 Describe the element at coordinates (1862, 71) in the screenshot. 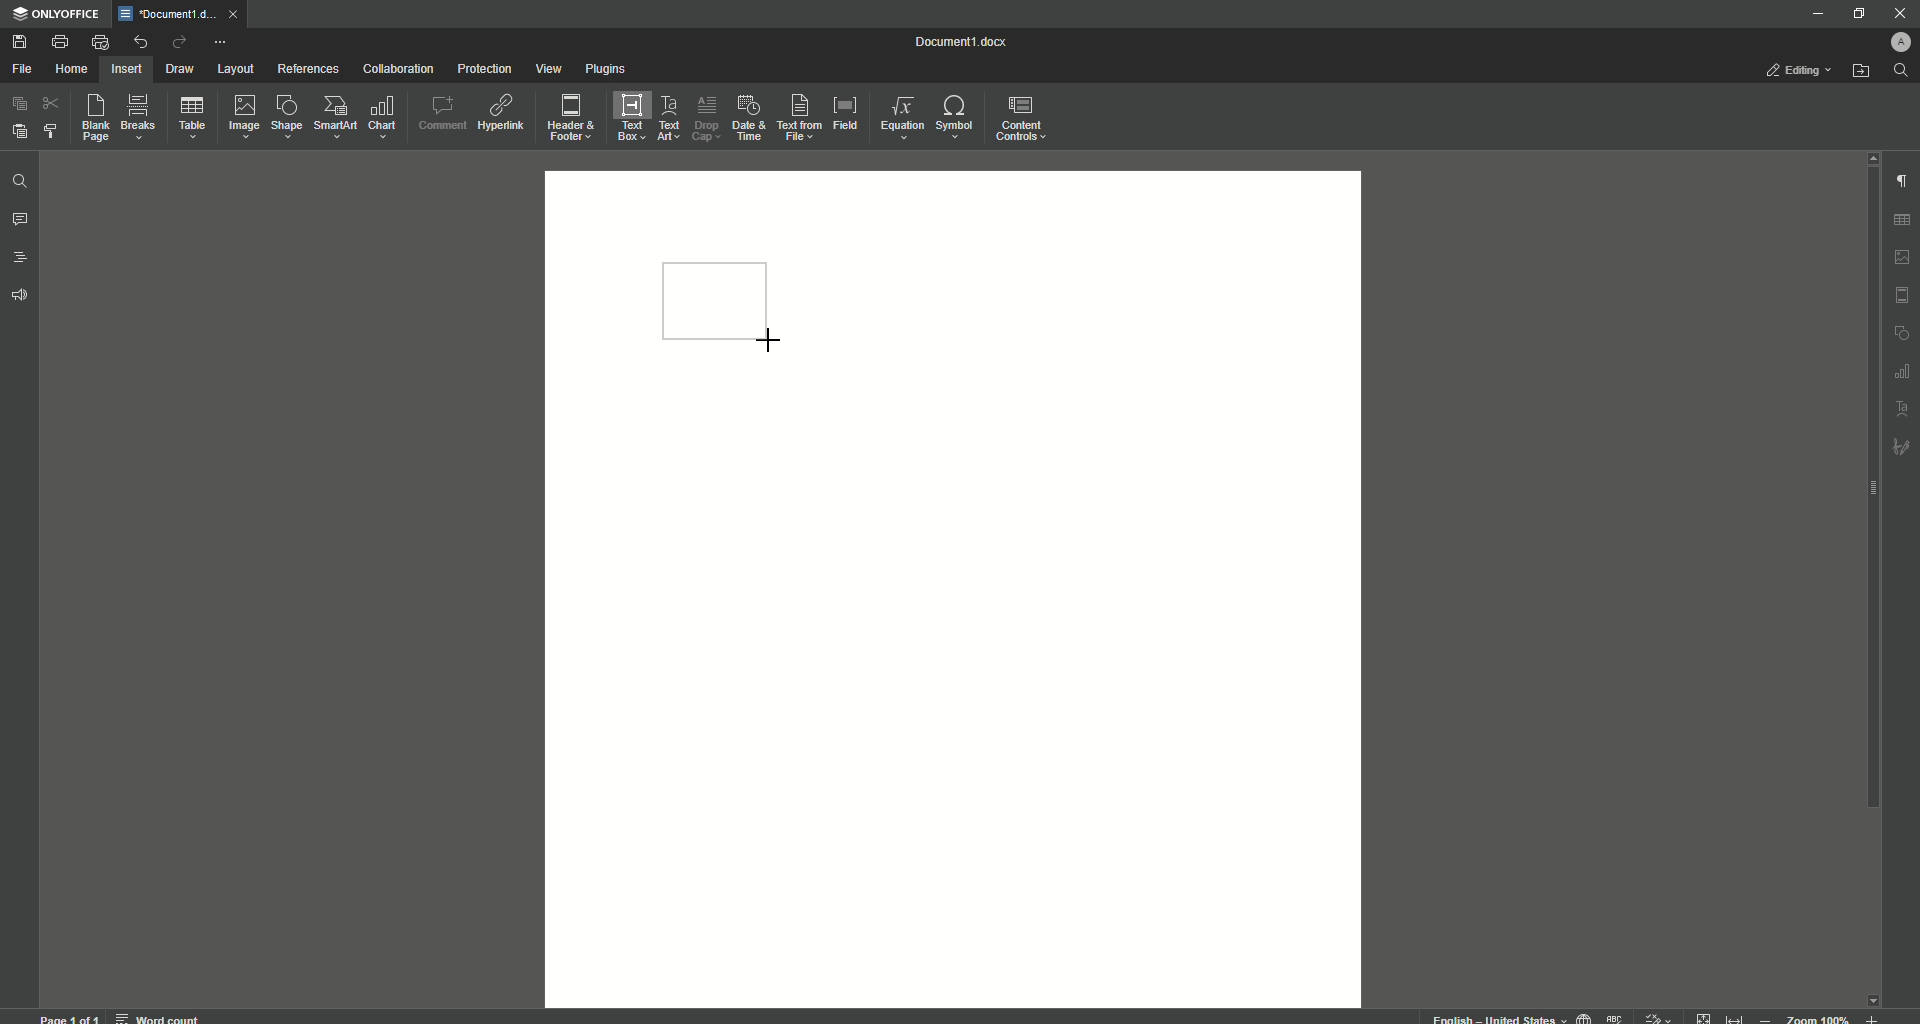

I see `Open From File` at that location.